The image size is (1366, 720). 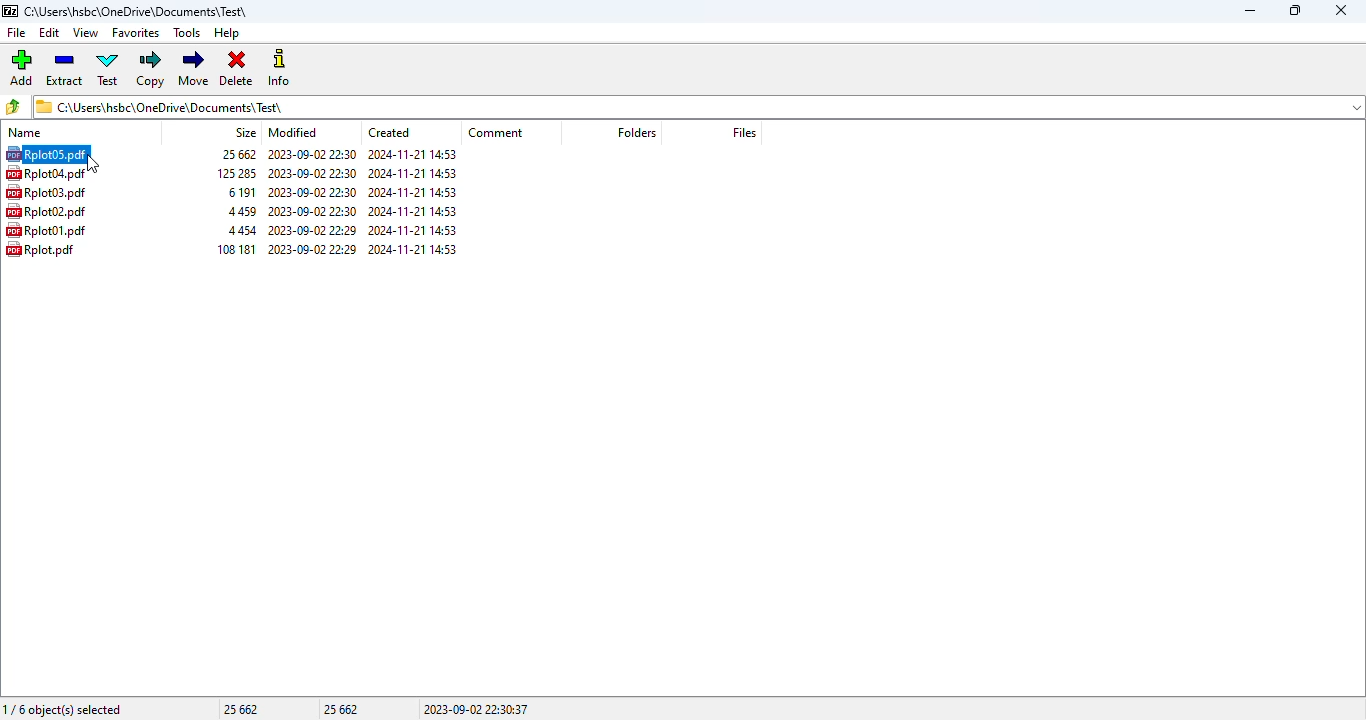 What do you see at coordinates (108, 69) in the screenshot?
I see `test` at bounding box center [108, 69].